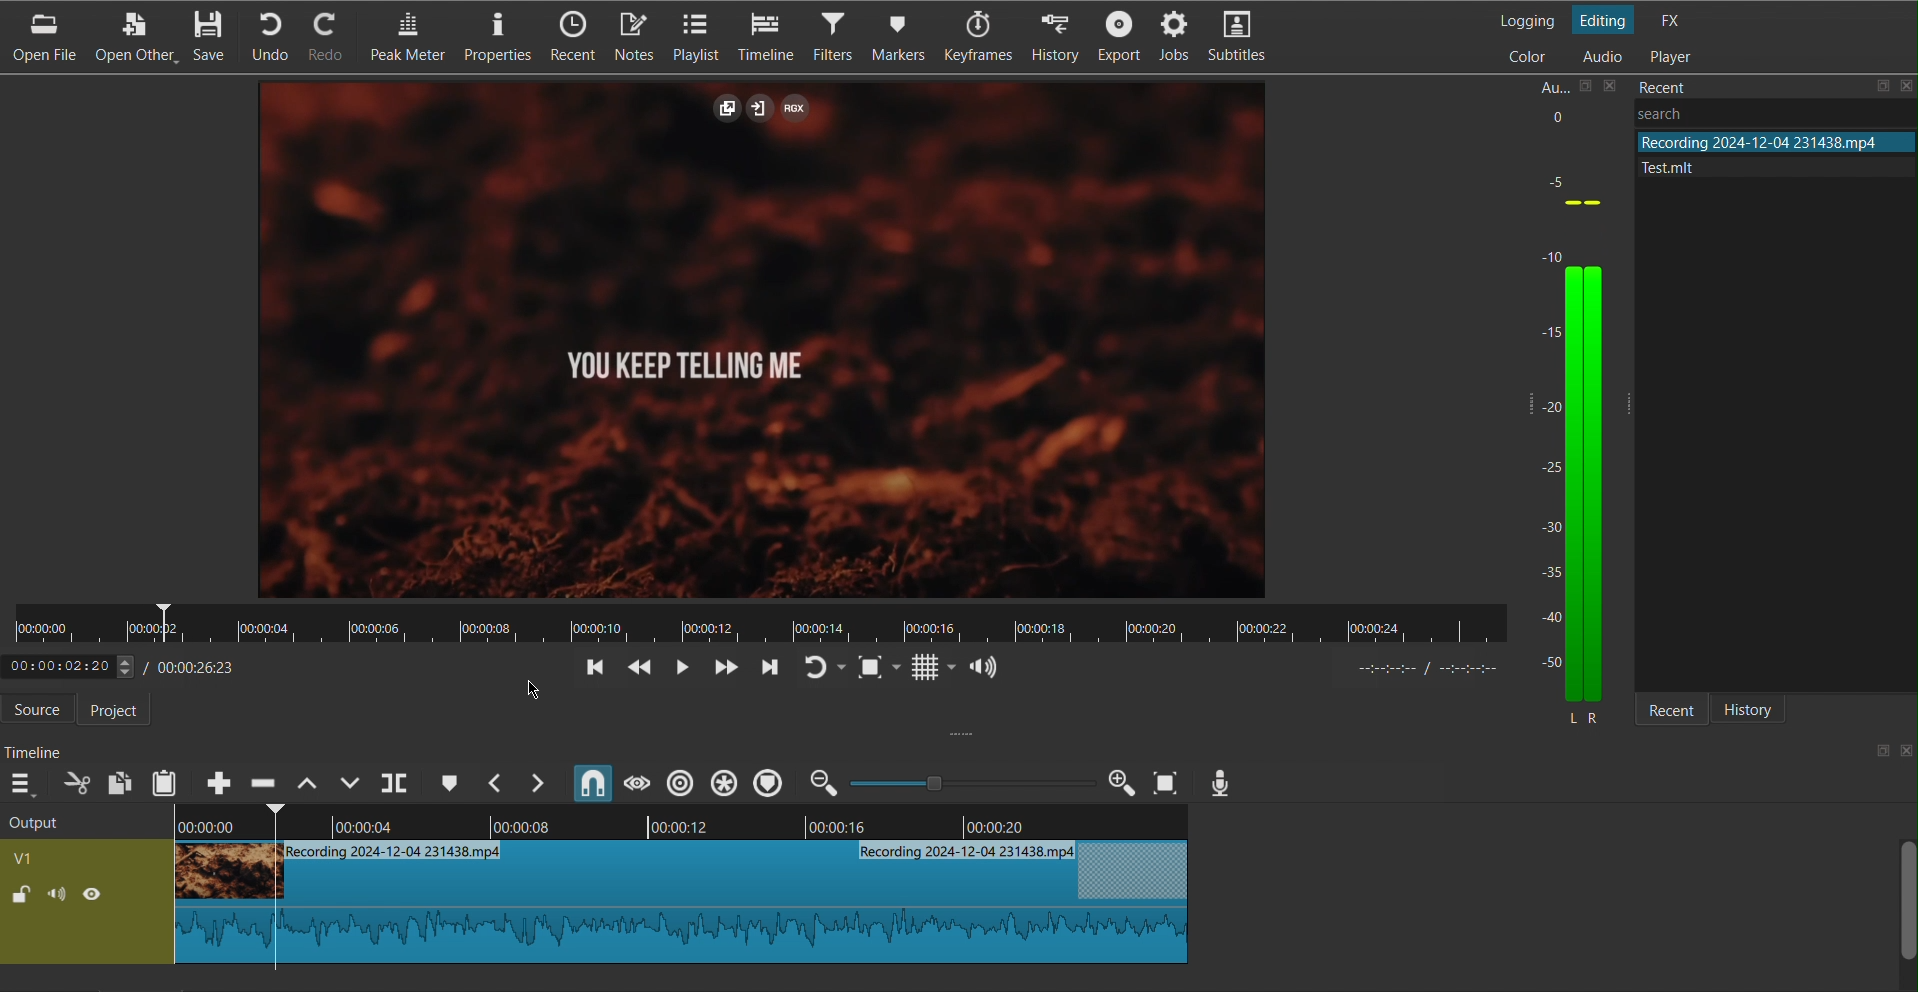 The height and width of the screenshot is (992, 1918). I want to click on Peak Meter, so click(403, 38).